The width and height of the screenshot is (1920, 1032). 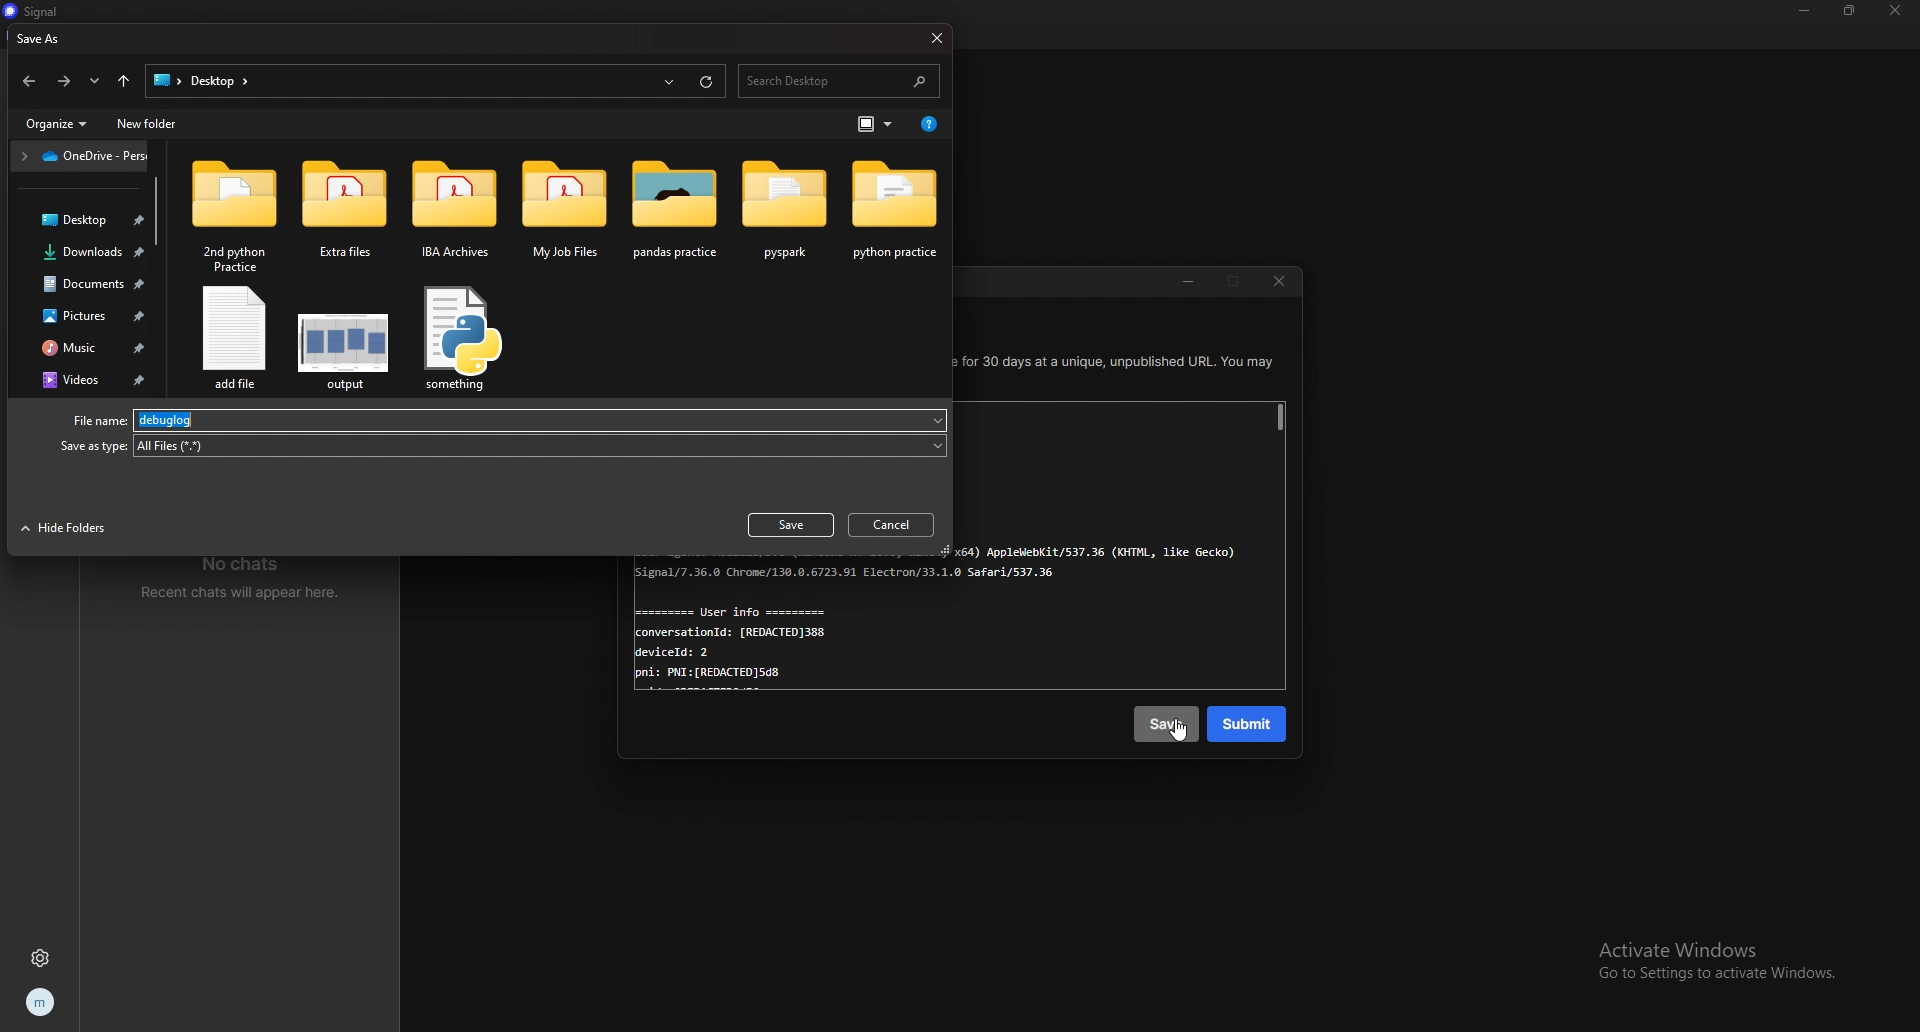 What do you see at coordinates (341, 211) in the screenshot?
I see `folder` at bounding box center [341, 211].